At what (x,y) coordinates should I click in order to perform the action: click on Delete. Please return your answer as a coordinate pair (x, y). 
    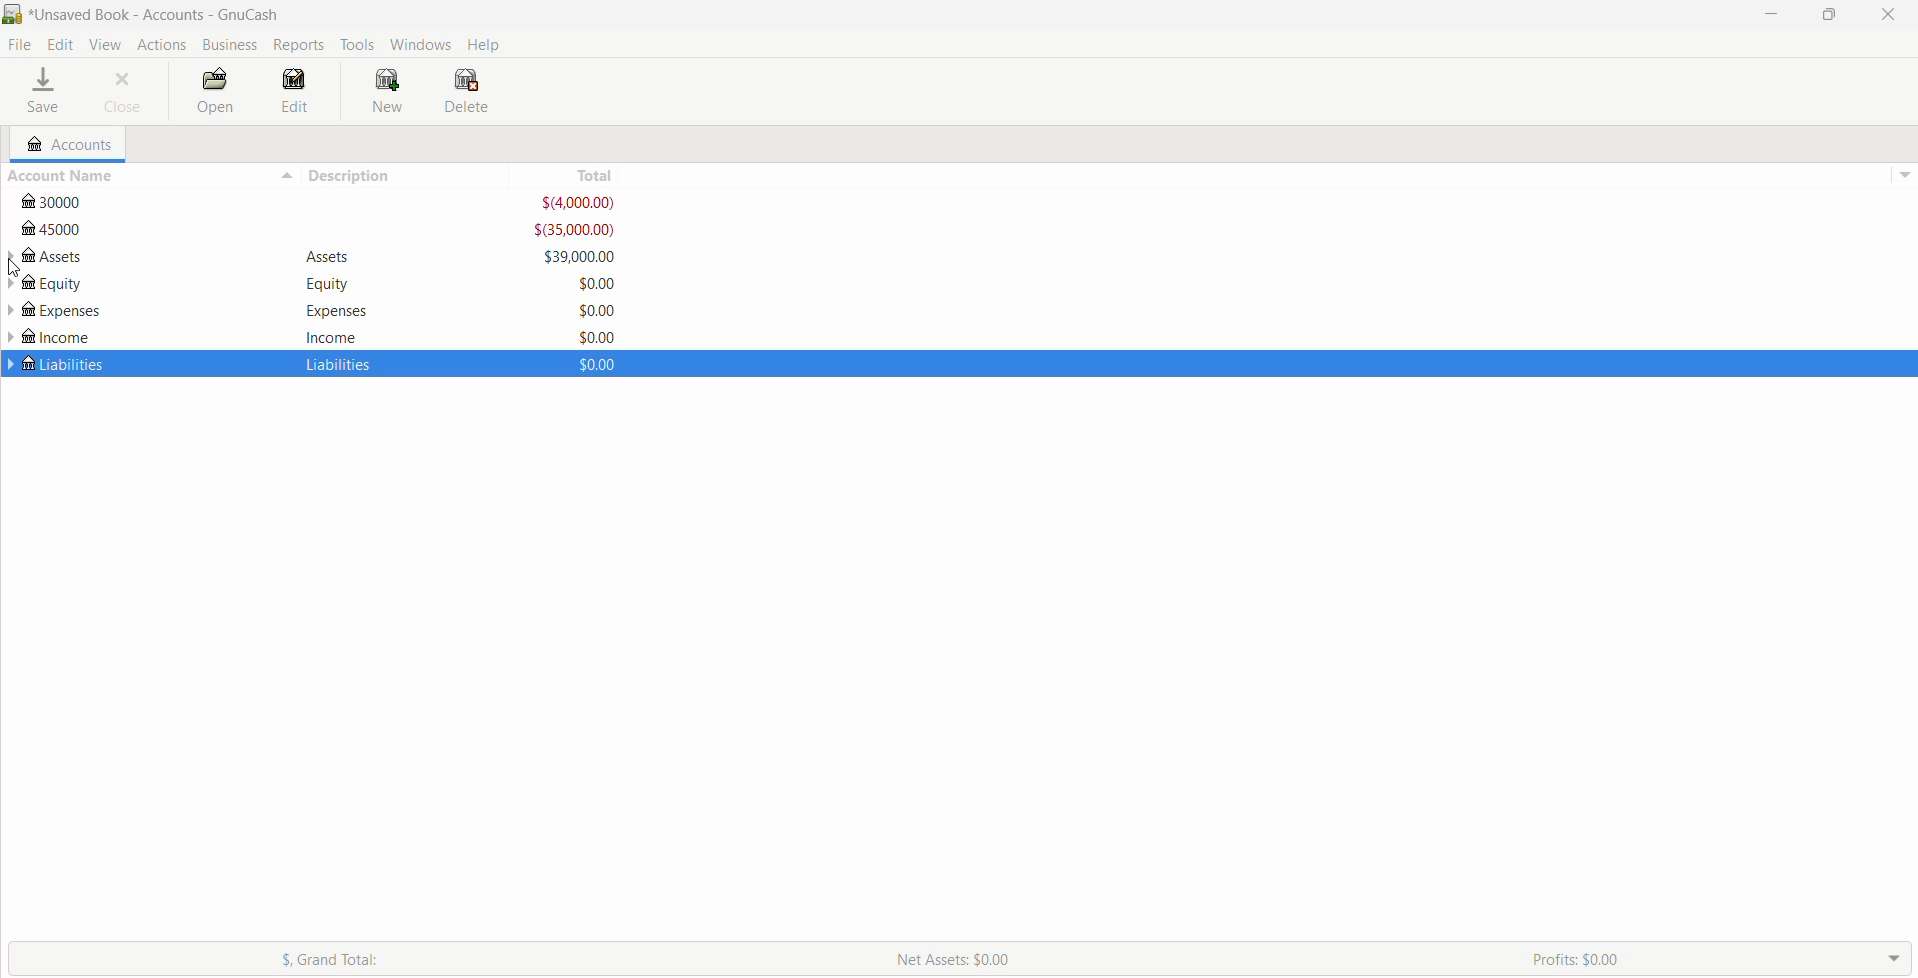
    Looking at the image, I should click on (467, 89).